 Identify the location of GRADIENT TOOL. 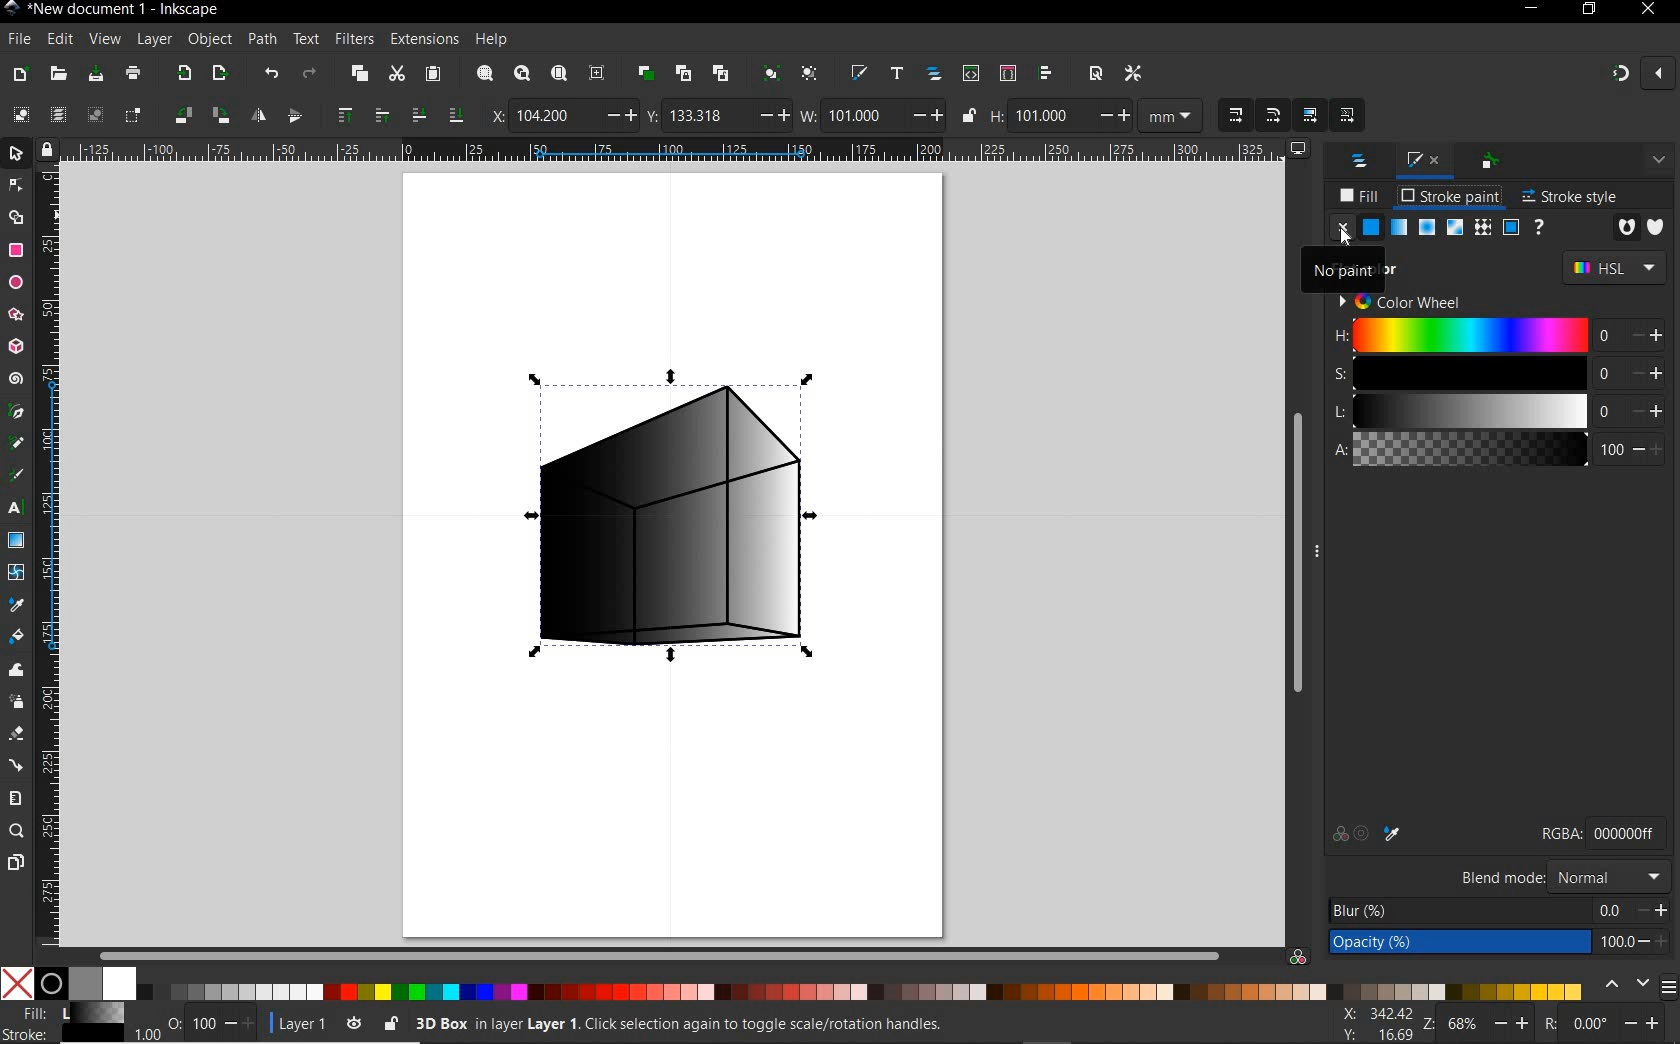
(15, 540).